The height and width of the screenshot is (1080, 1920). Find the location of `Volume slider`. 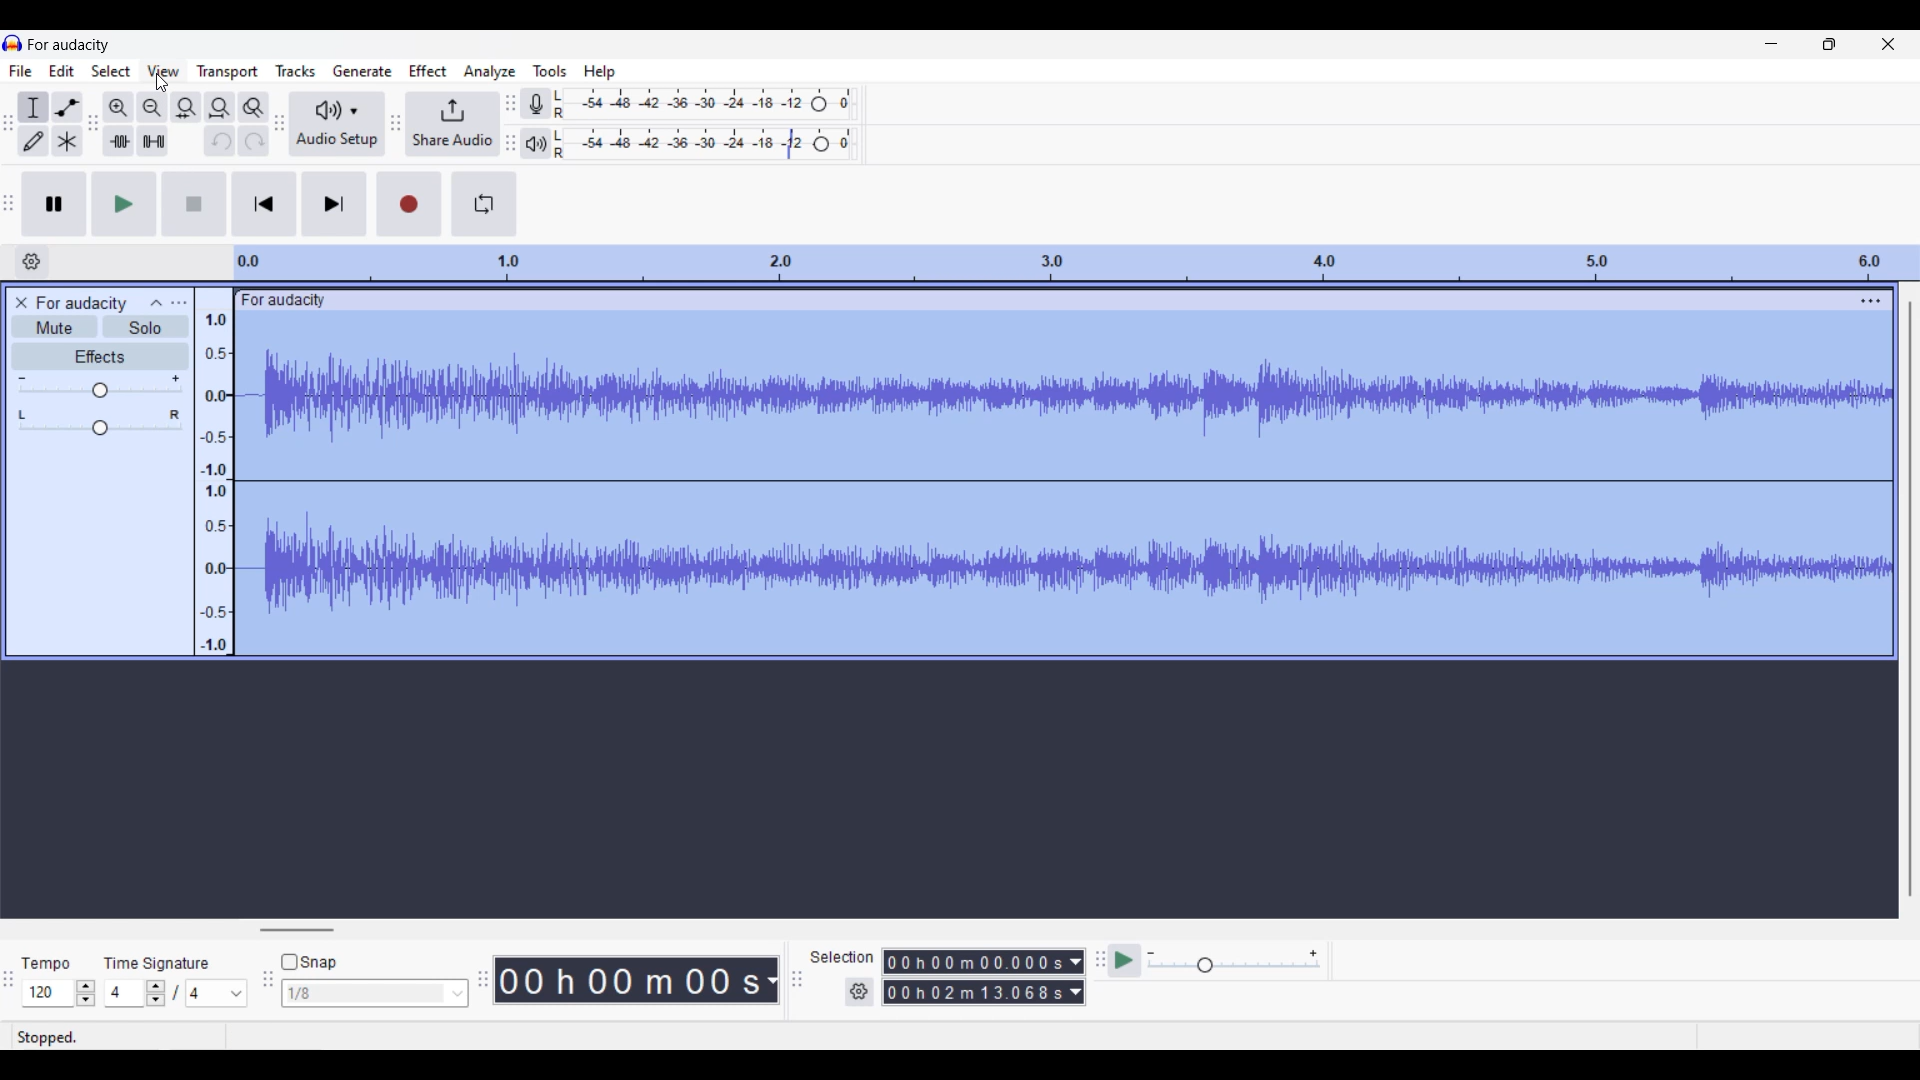

Volume slider is located at coordinates (99, 387).